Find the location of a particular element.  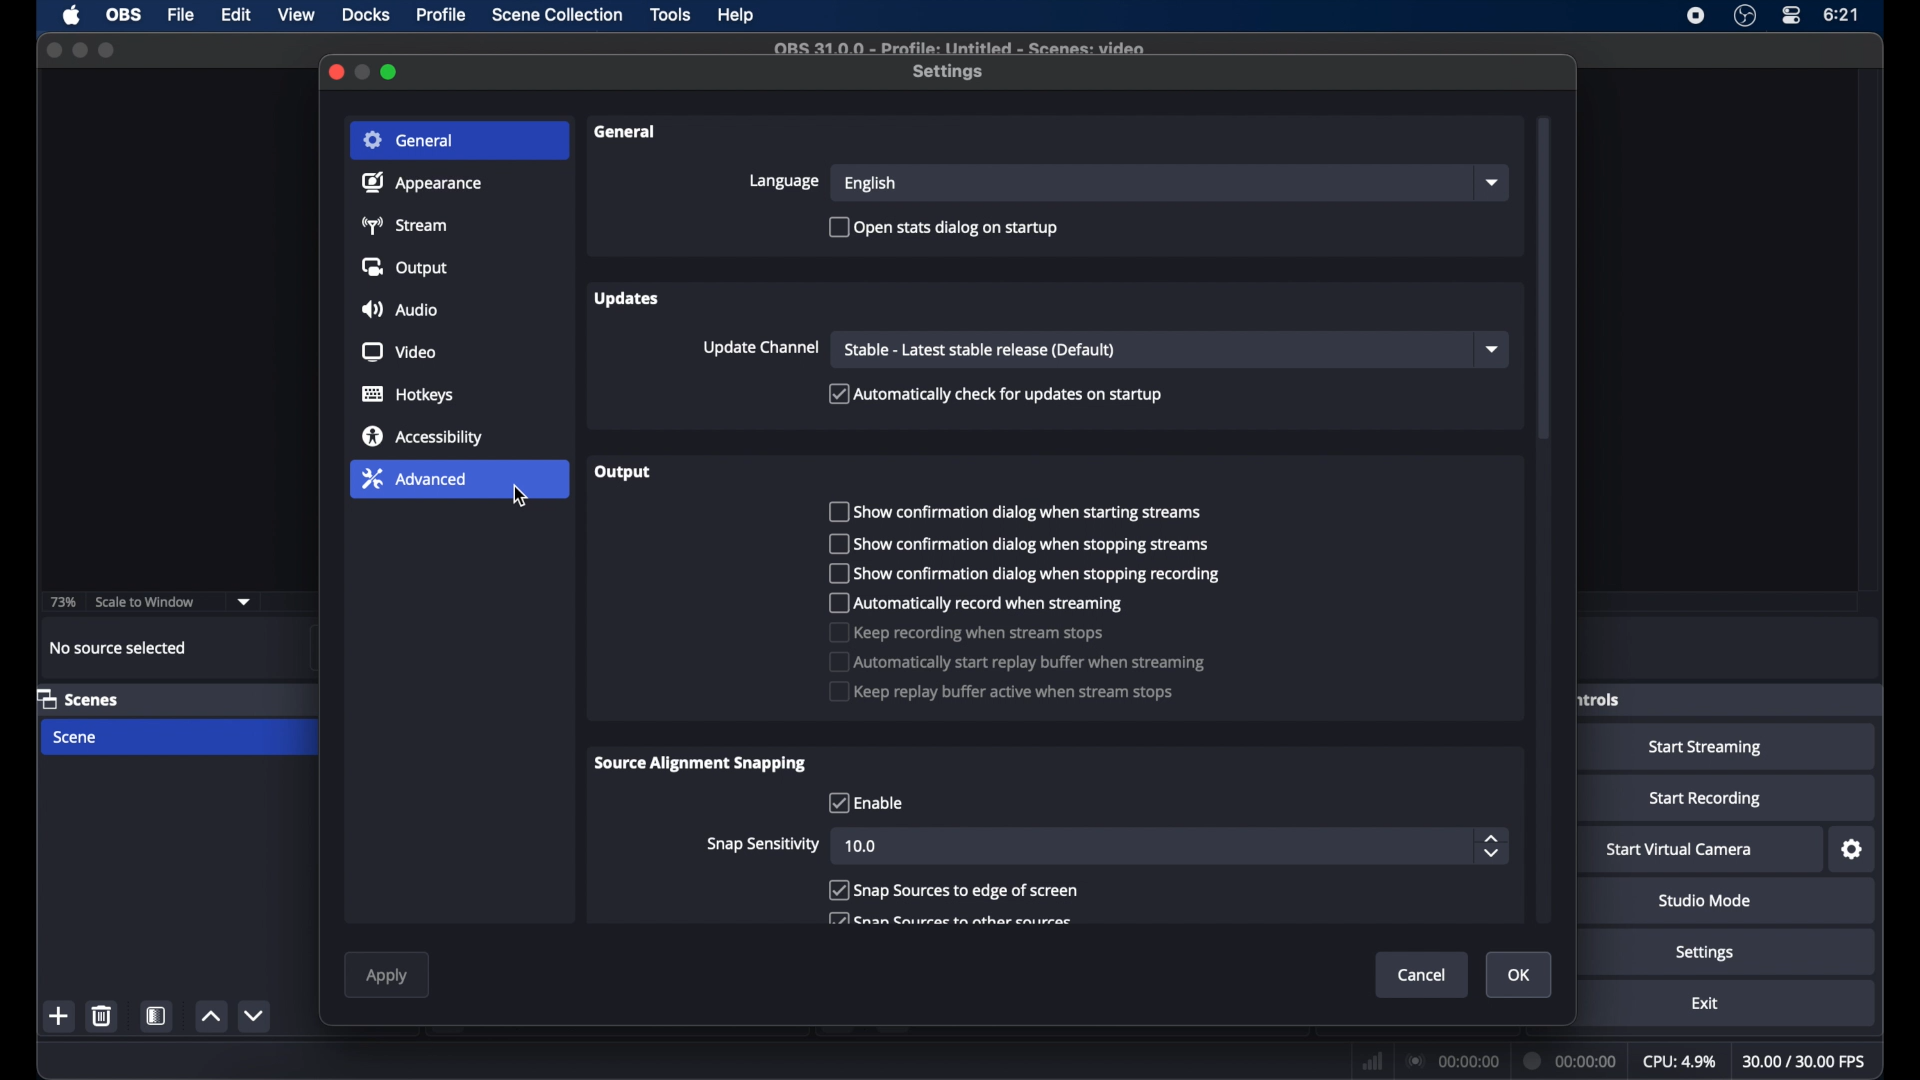

help is located at coordinates (740, 18).